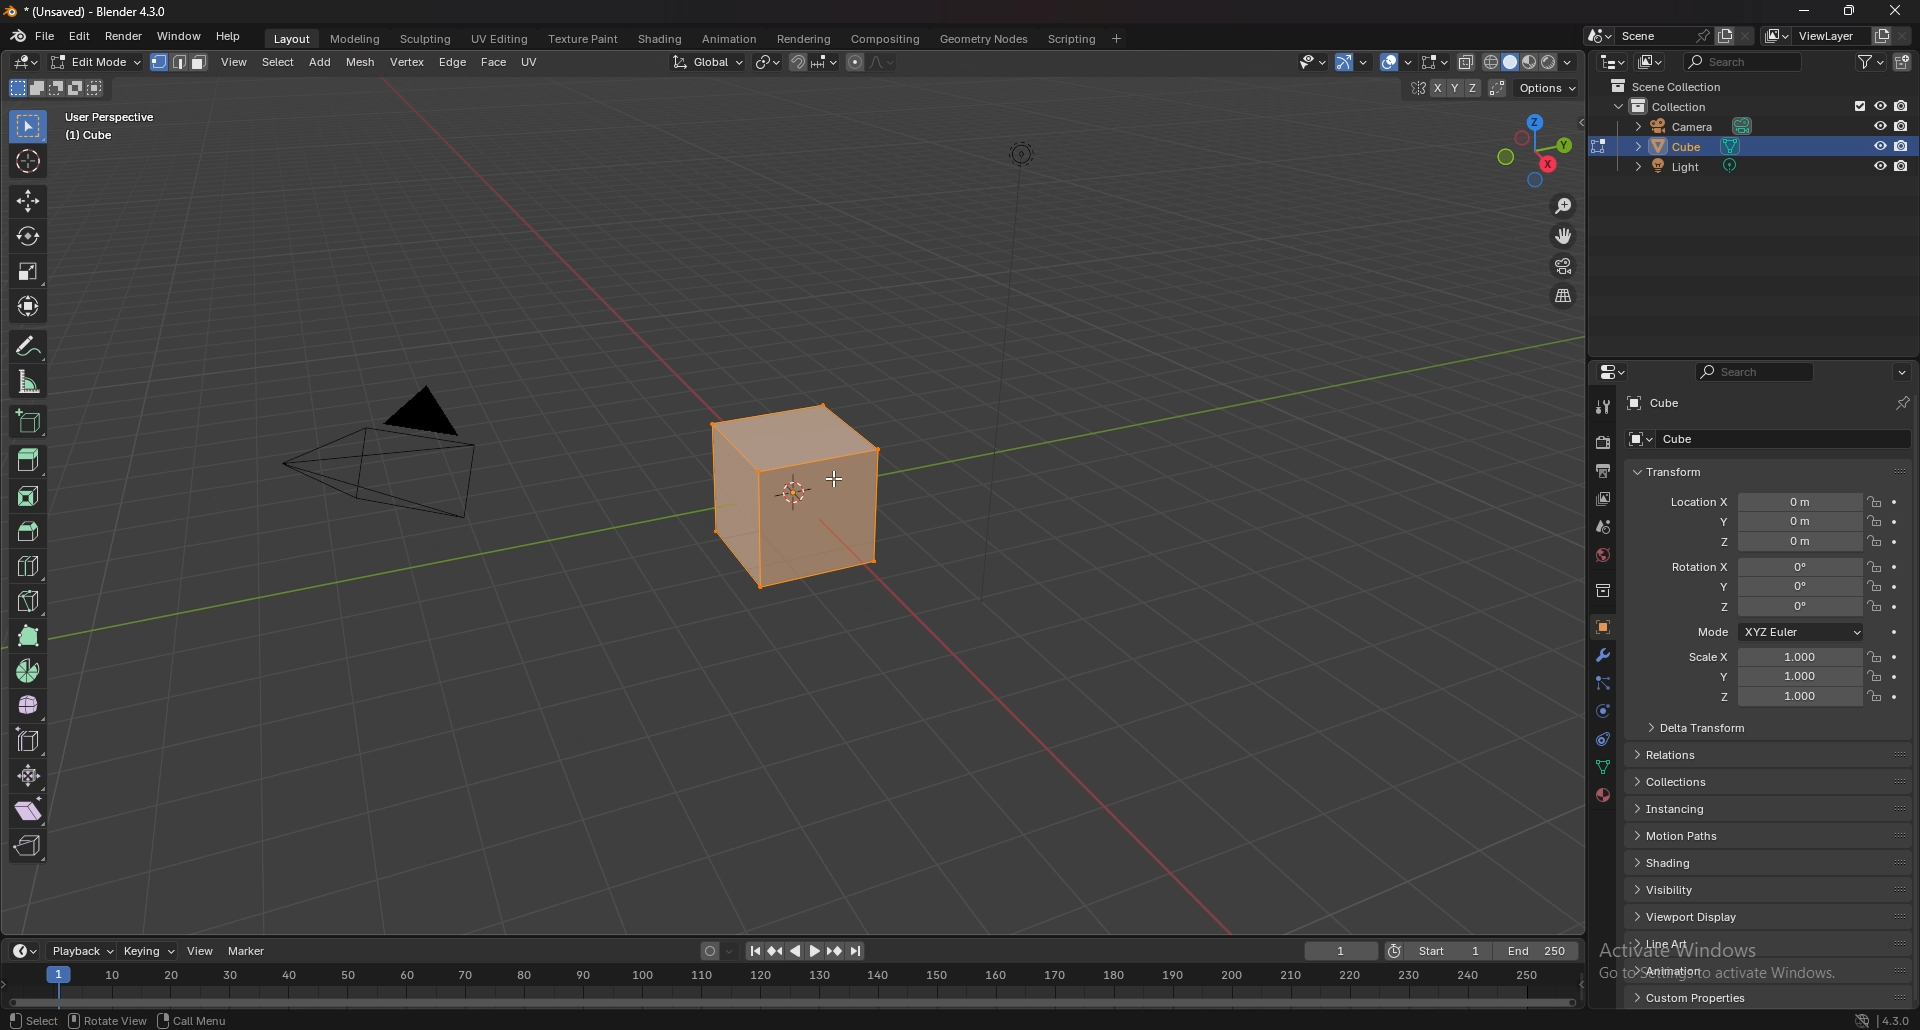  Describe the element at coordinates (1902, 146) in the screenshot. I see `disable in render` at that location.